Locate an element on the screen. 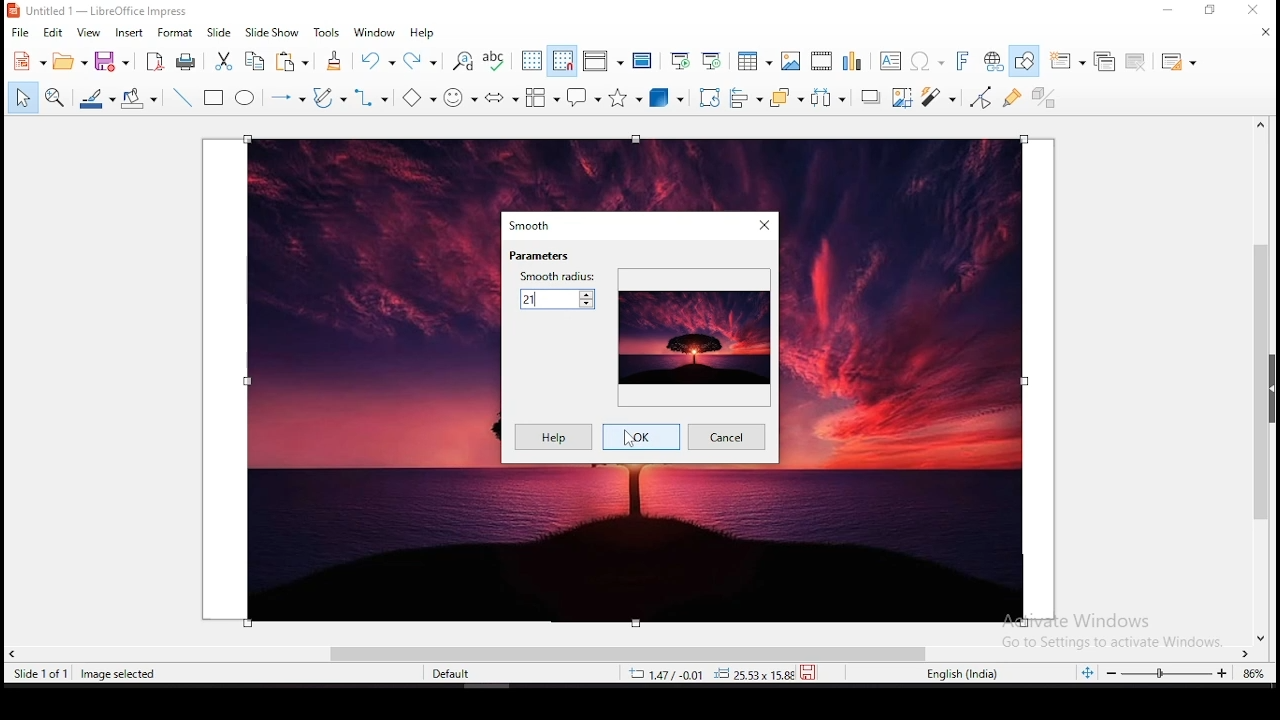 This screenshot has width=1280, height=720. align objects is located at coordinates (743, 98).